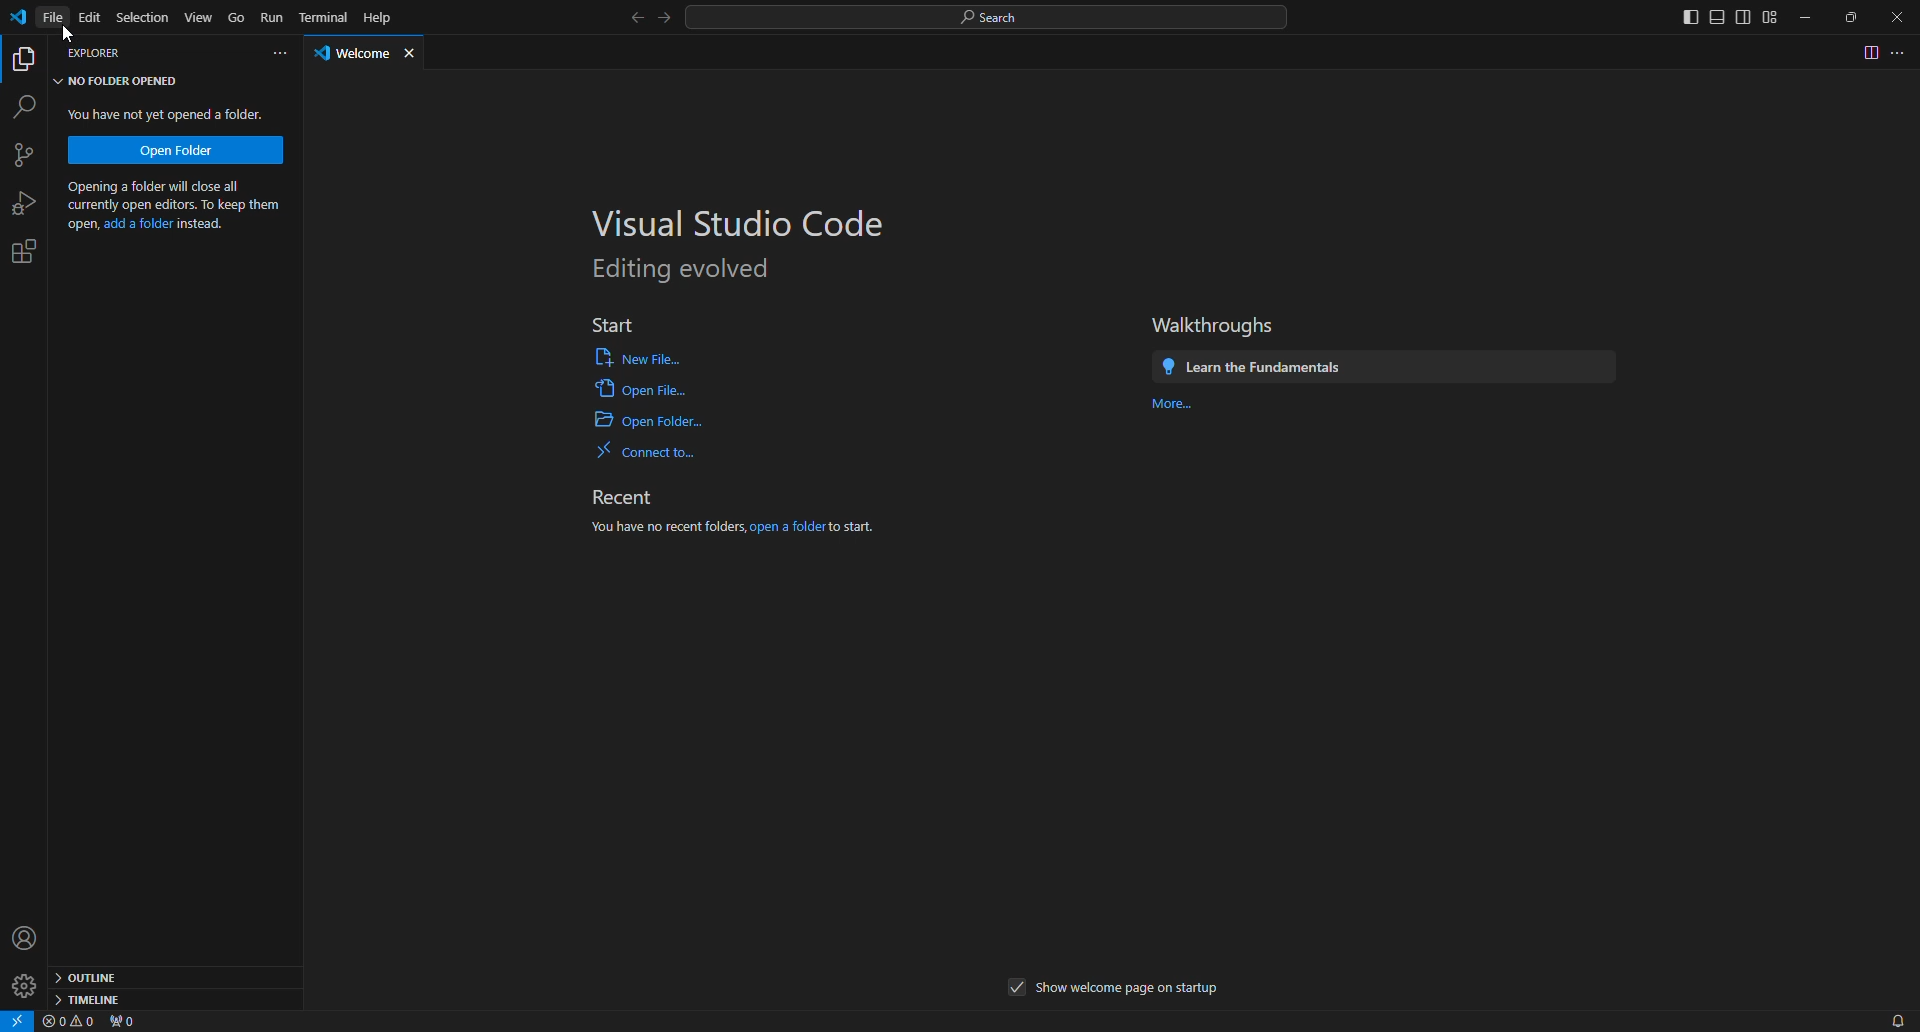 This screenshot has height=1032, width=1920. I want to click on open a folder, so click(787, 528).